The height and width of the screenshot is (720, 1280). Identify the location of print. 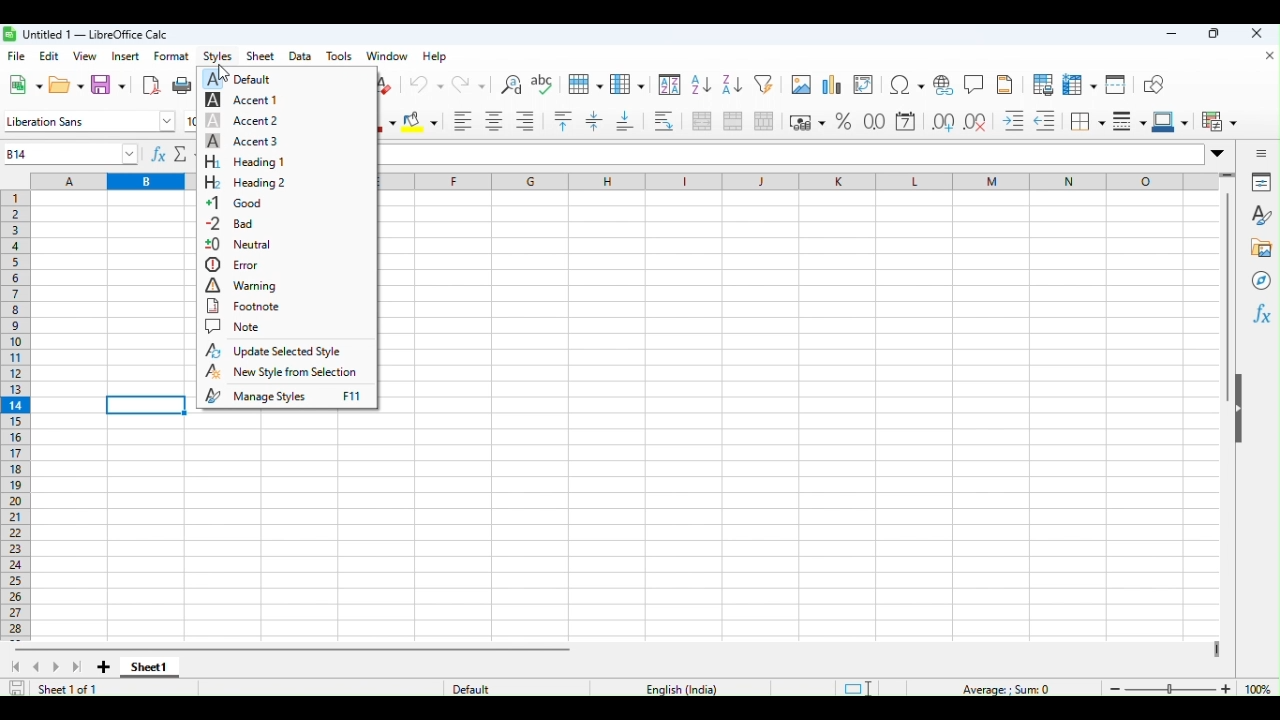
(182, 84).